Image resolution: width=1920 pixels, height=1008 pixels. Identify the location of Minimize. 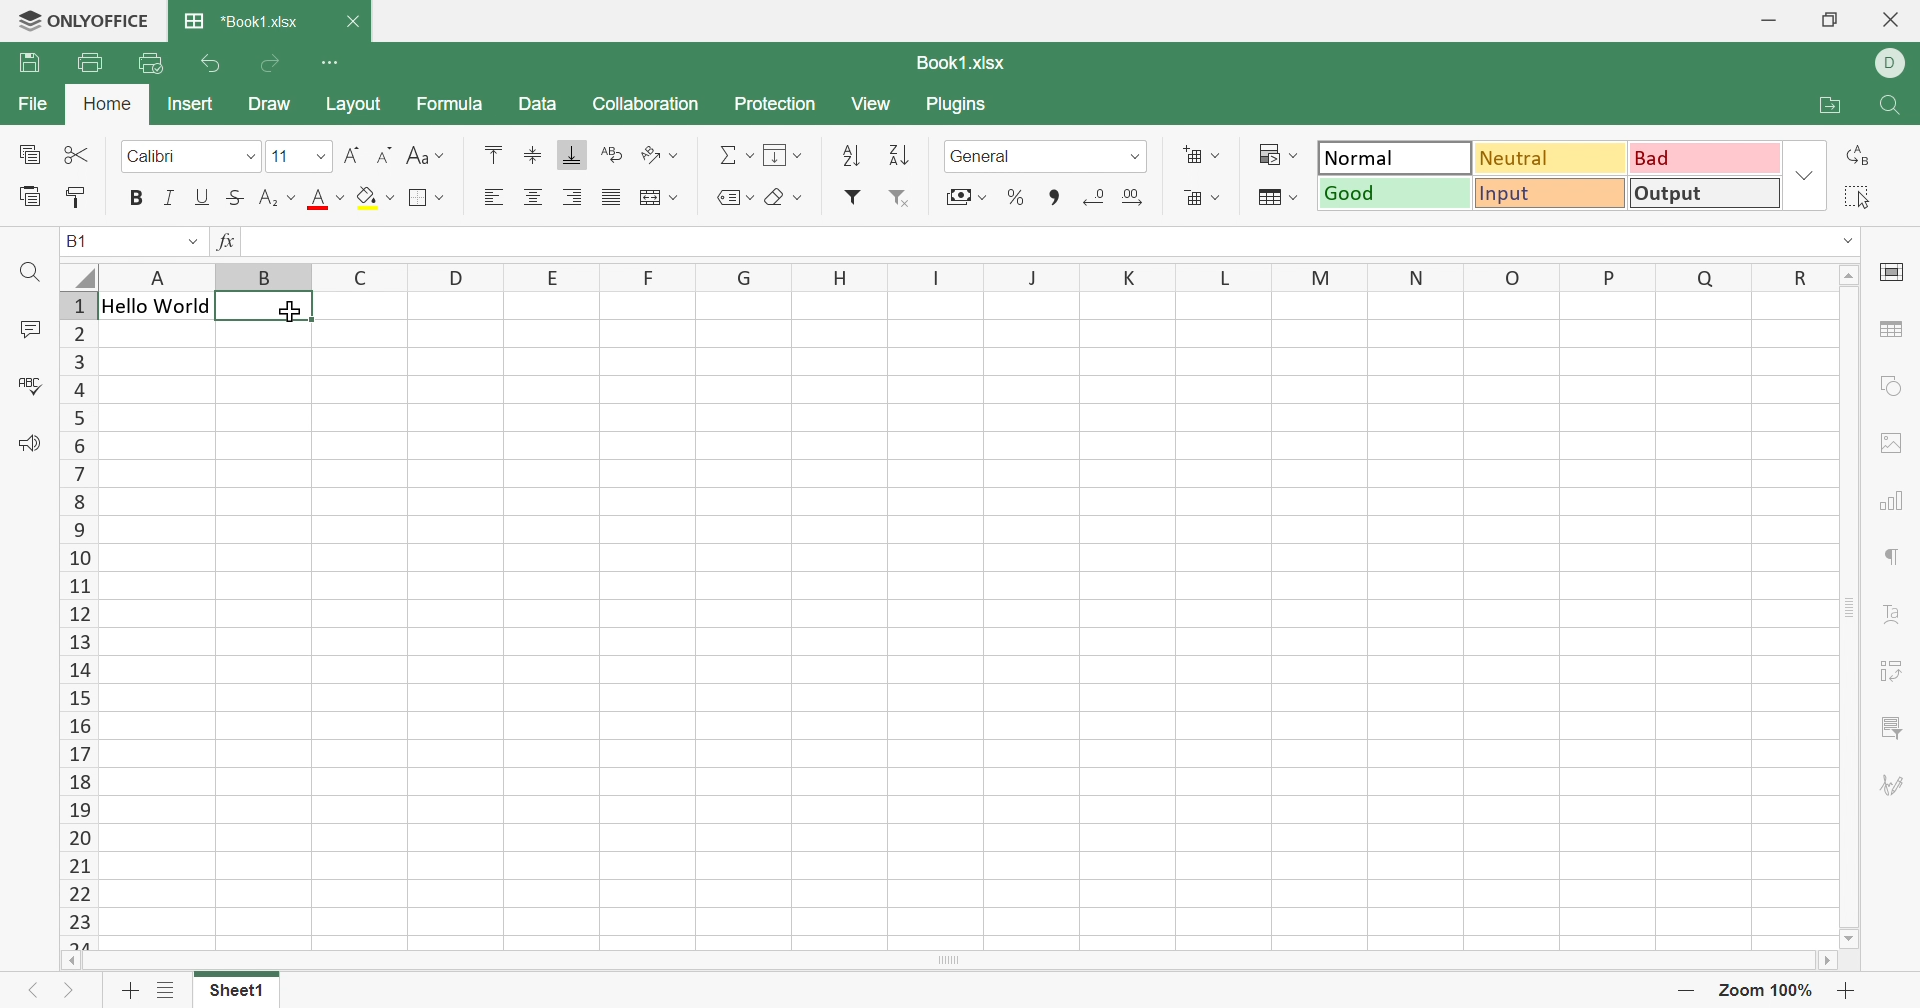
(1768, 19).